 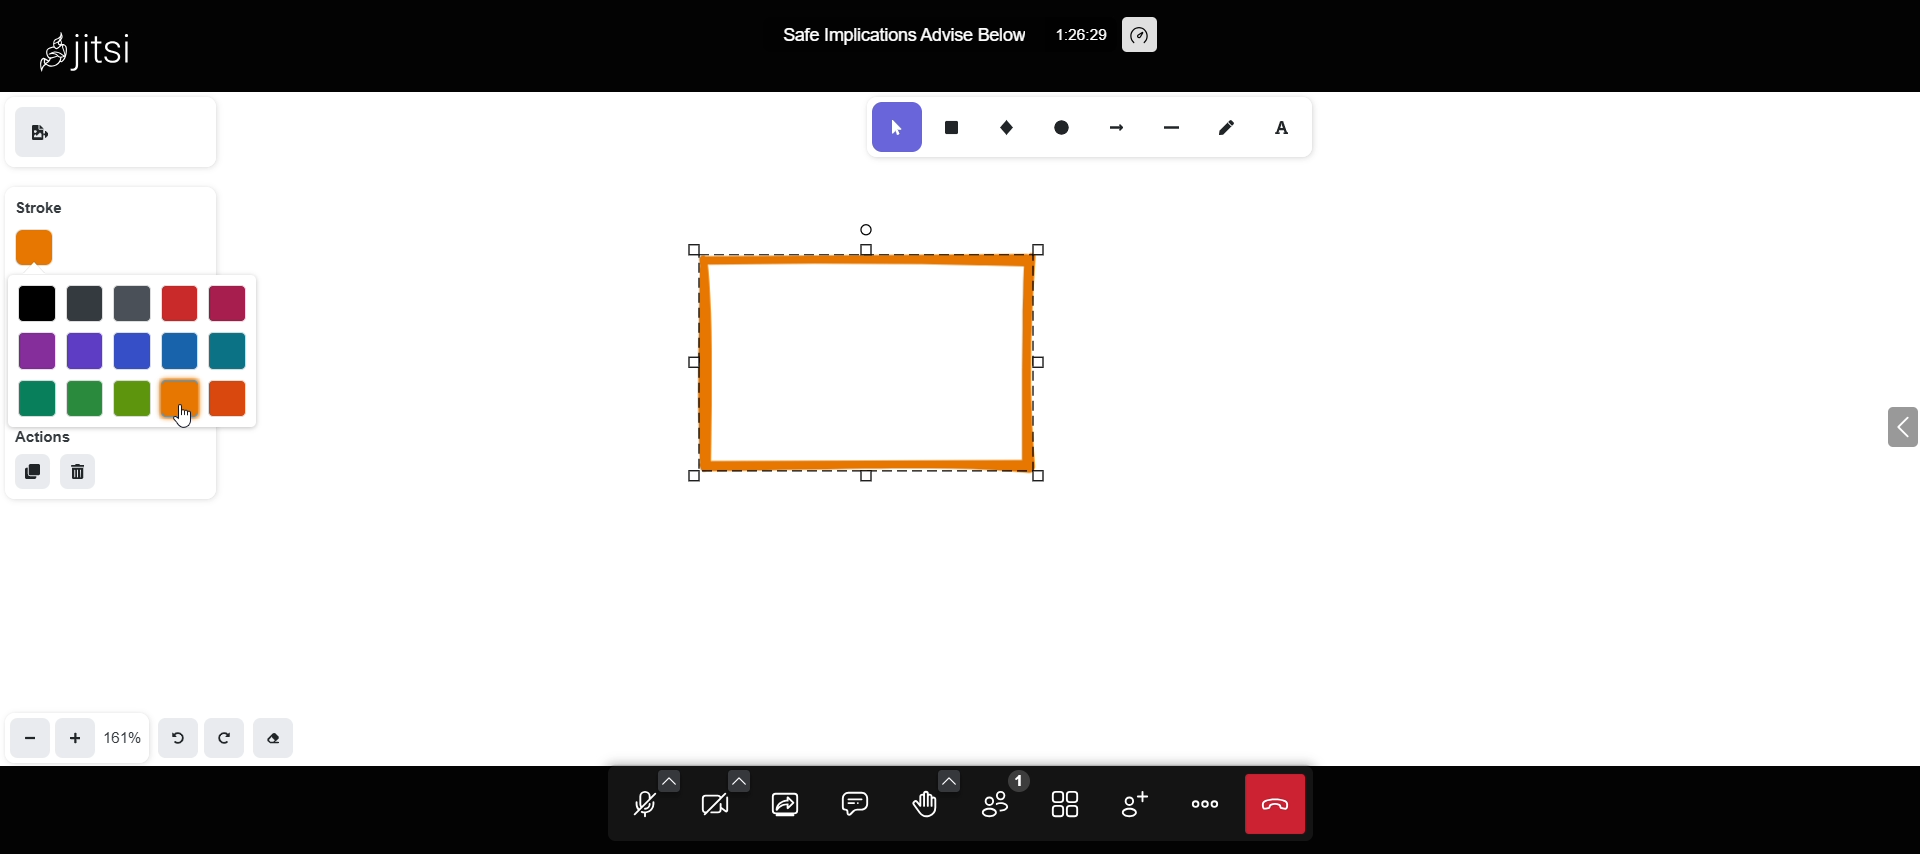 I want to click on zoom out, so click(x=25, y=740).